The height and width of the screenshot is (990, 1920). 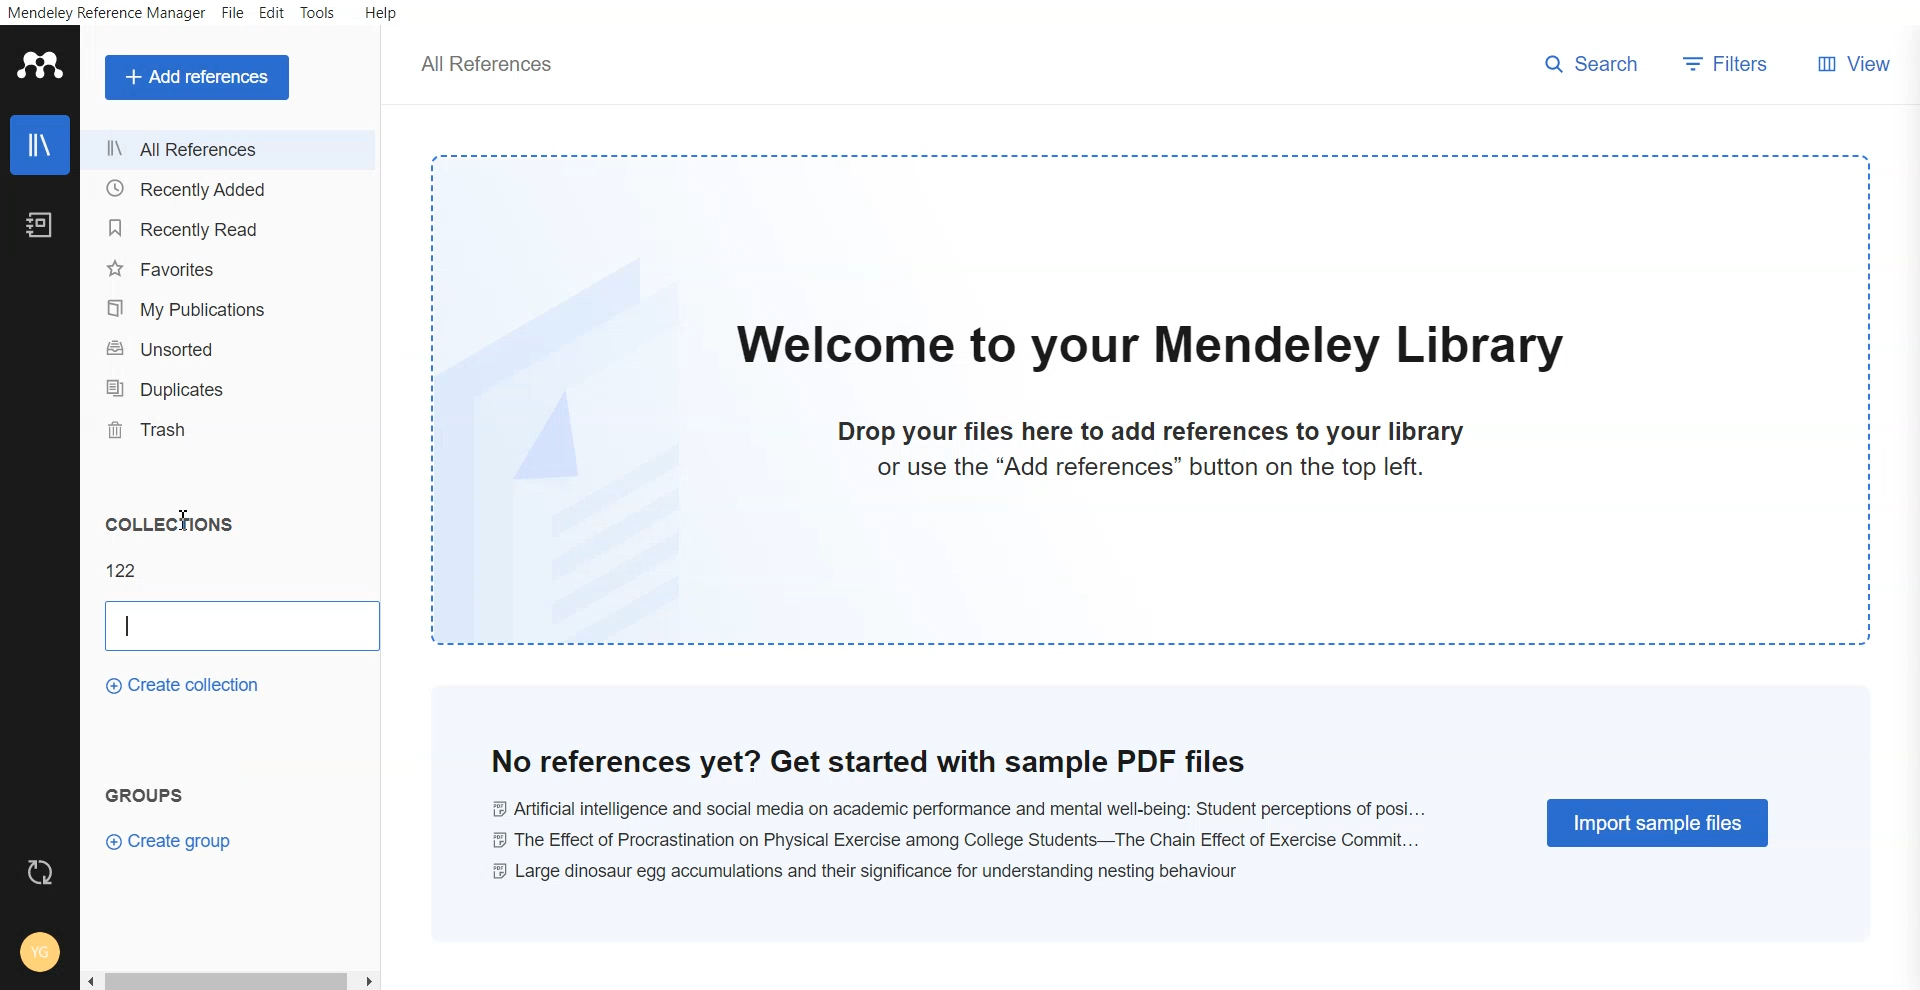 What do you see at coordinates (38, 223) in the screenshot?
I see `Notebook` at bounding box center [38, 223].